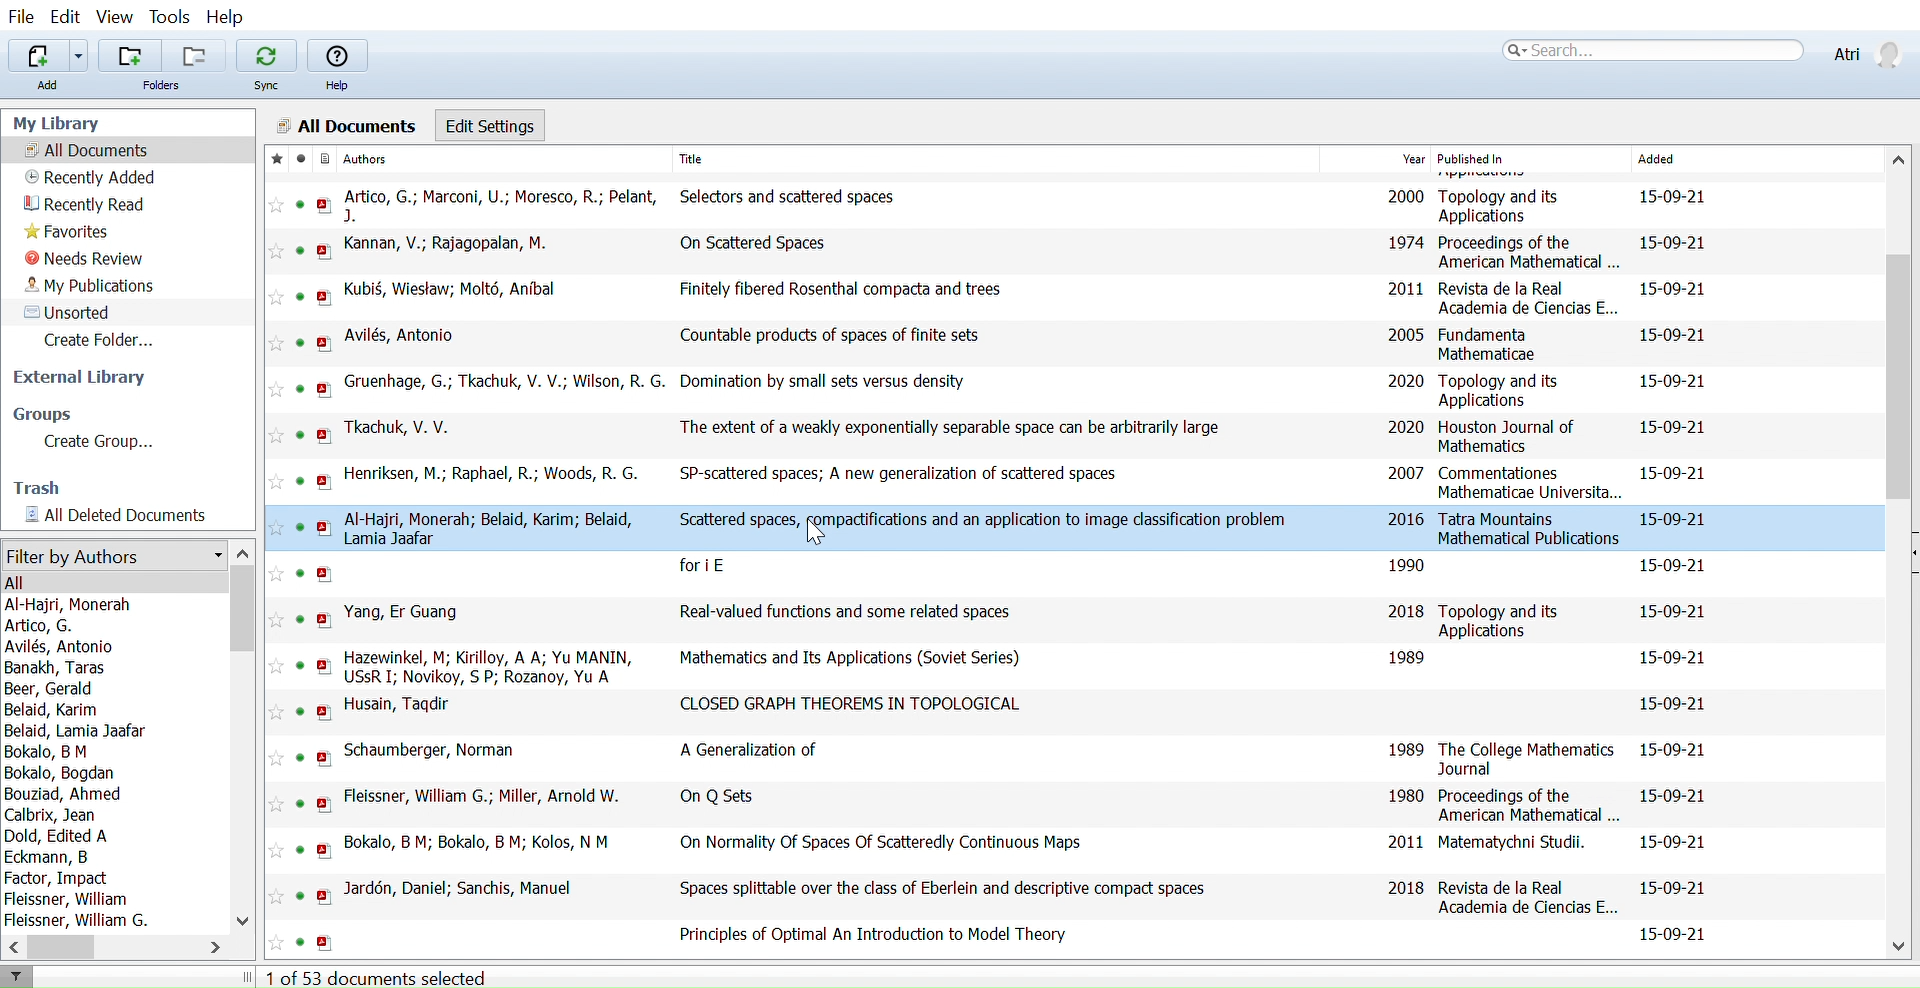 This screenshot has width=1920, height=988. What do you see at coordinates (1673, 427) in the screenshot?
I see `15-09-21` at bounding box center [1673, 427].